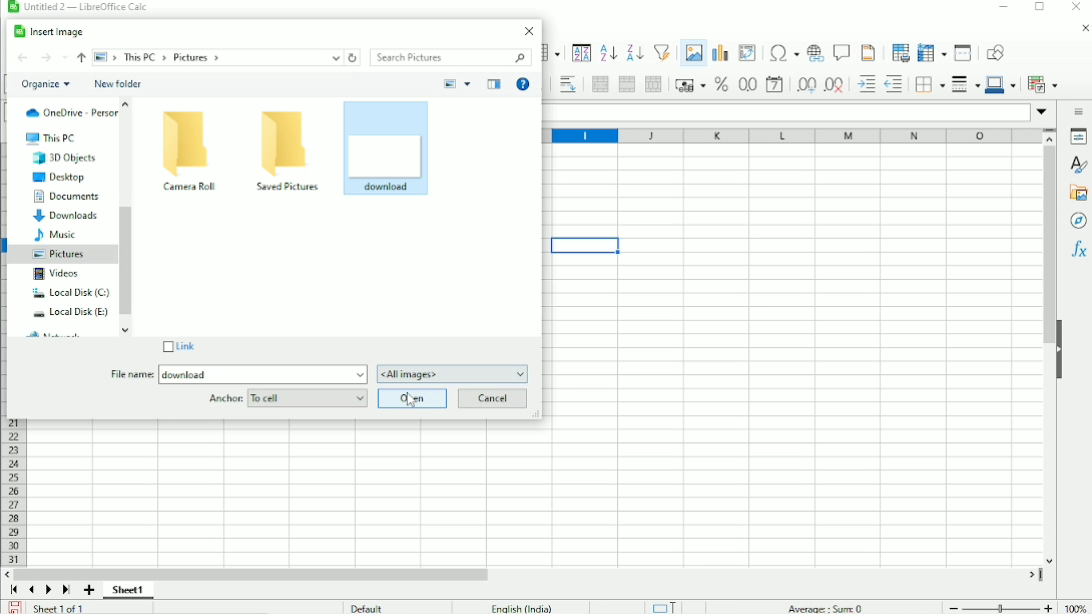 The width and height of the screenshot is (1092, 614). What do you see at coordinates (1081, 29) in the screenshot?
I see `Close document` at bounding box center [1081, 29].